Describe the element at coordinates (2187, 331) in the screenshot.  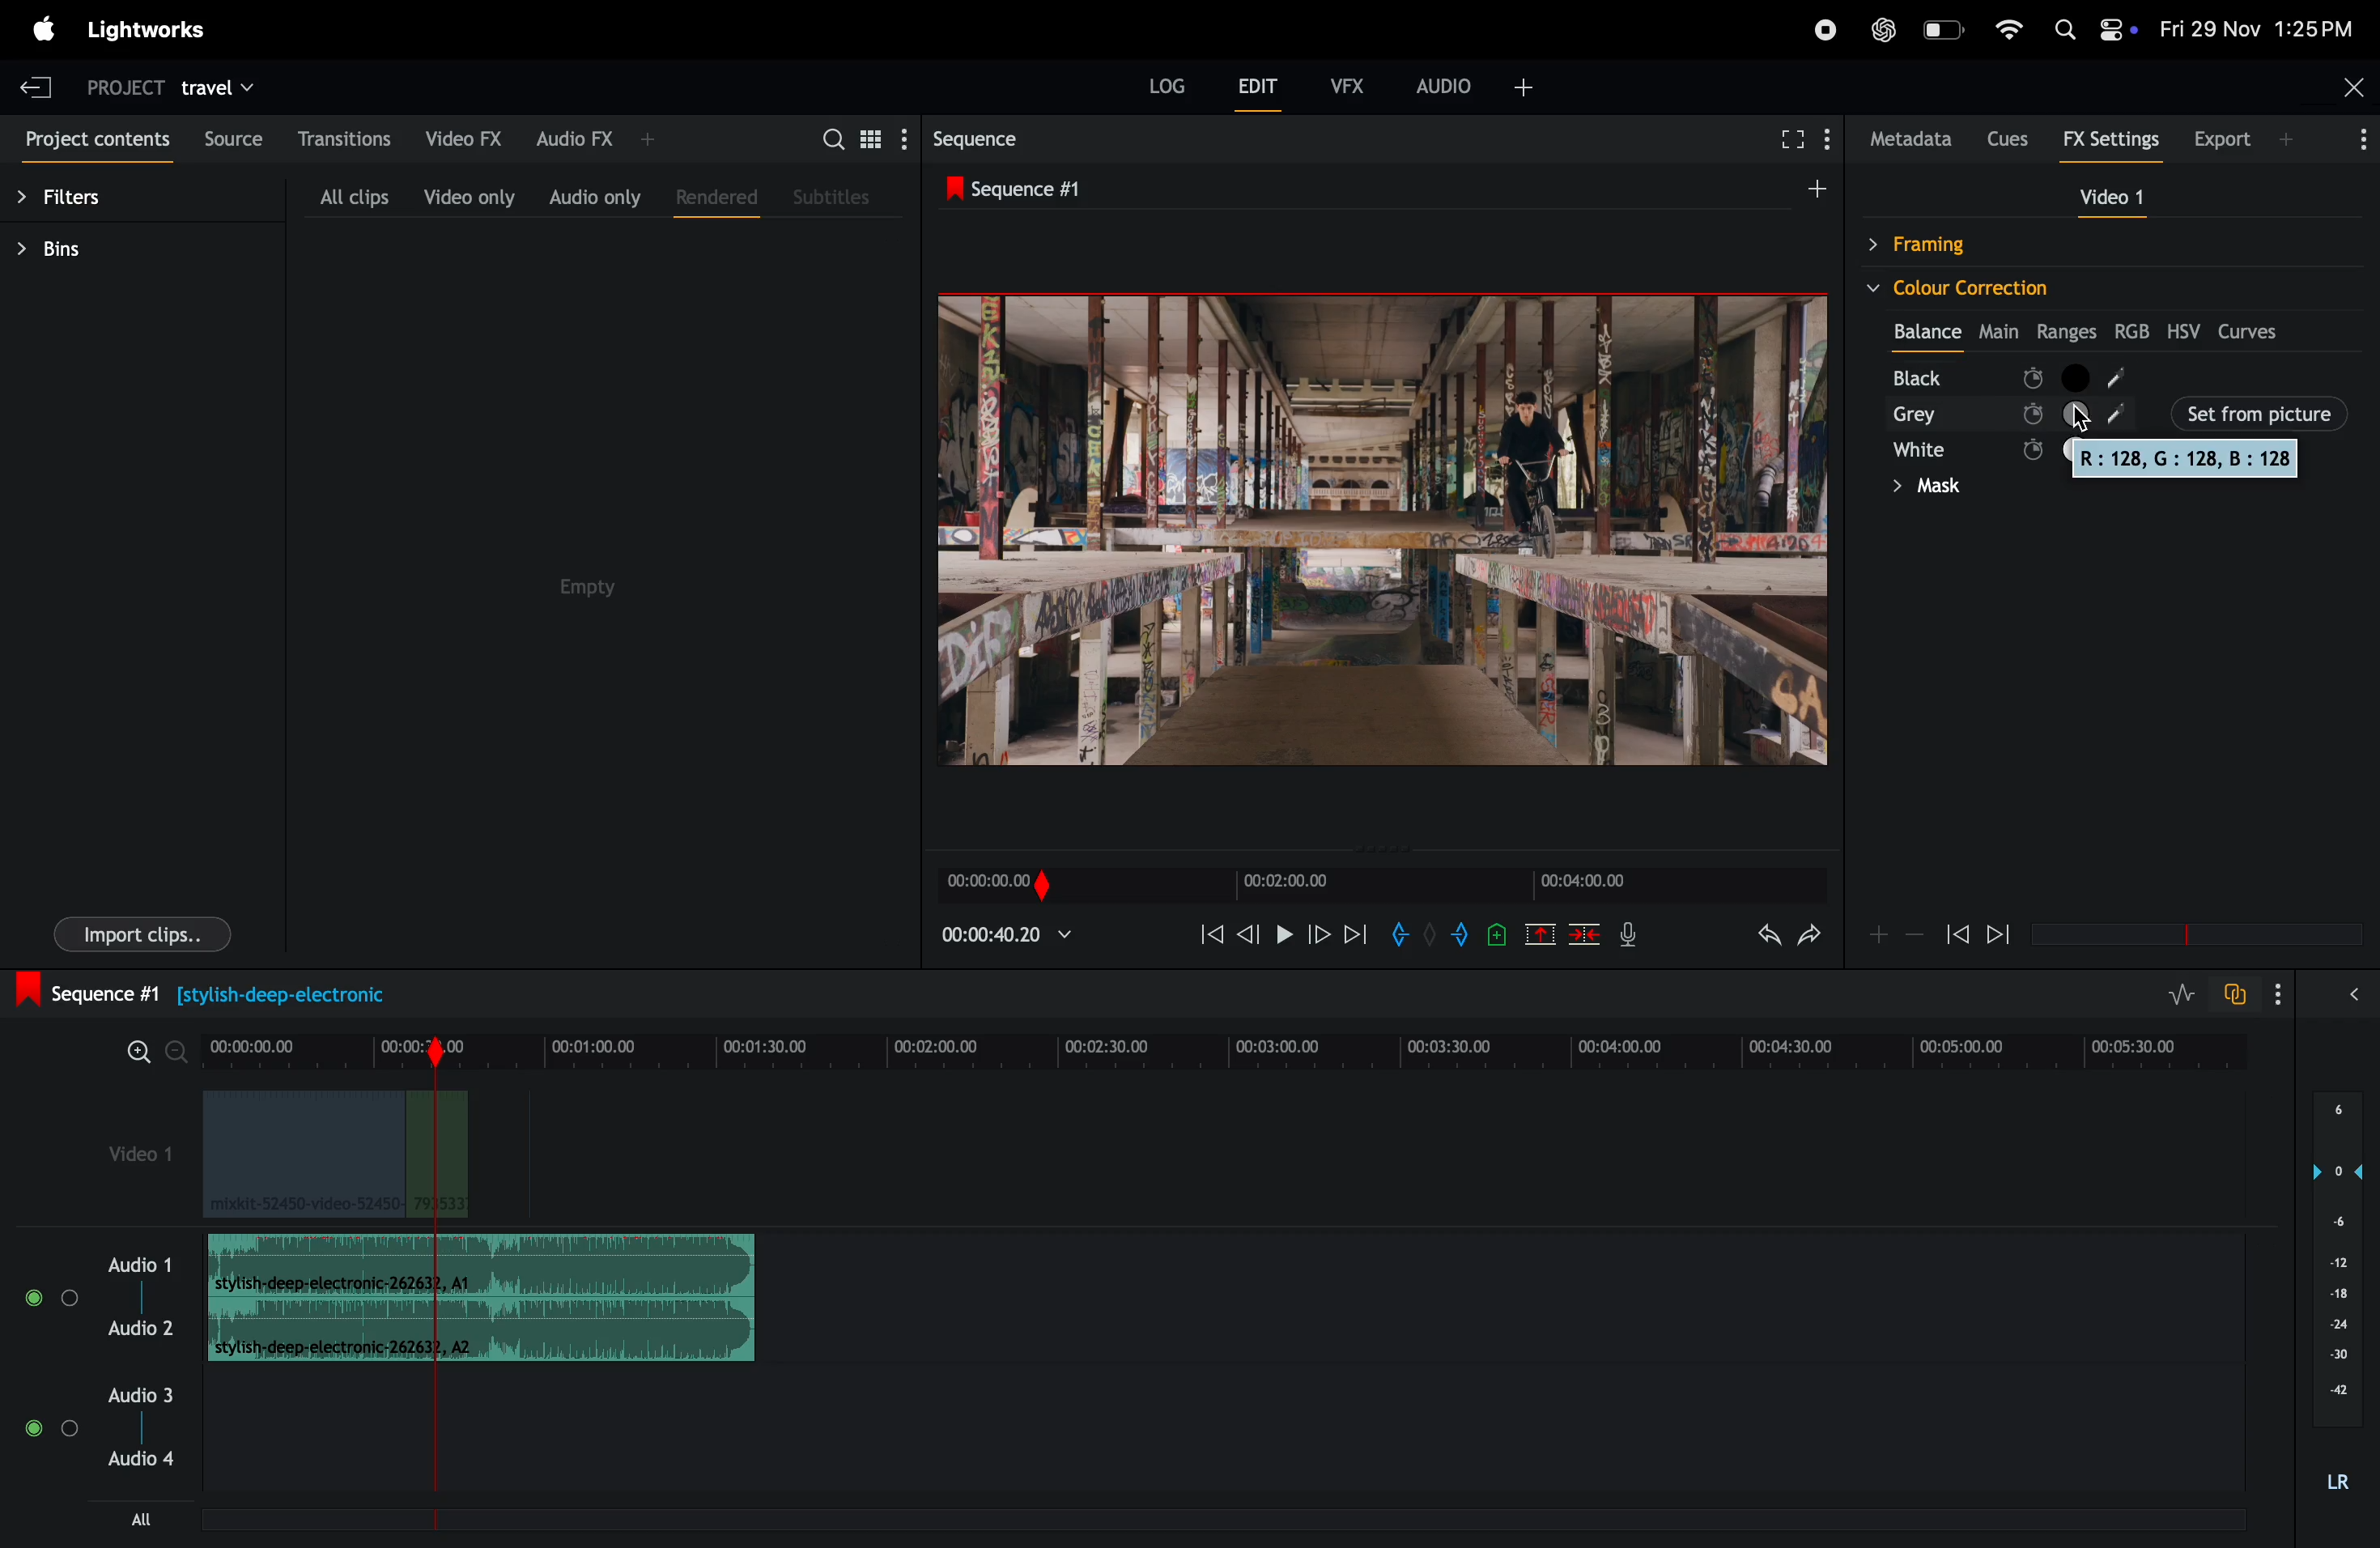
I see `hsv` at that location.